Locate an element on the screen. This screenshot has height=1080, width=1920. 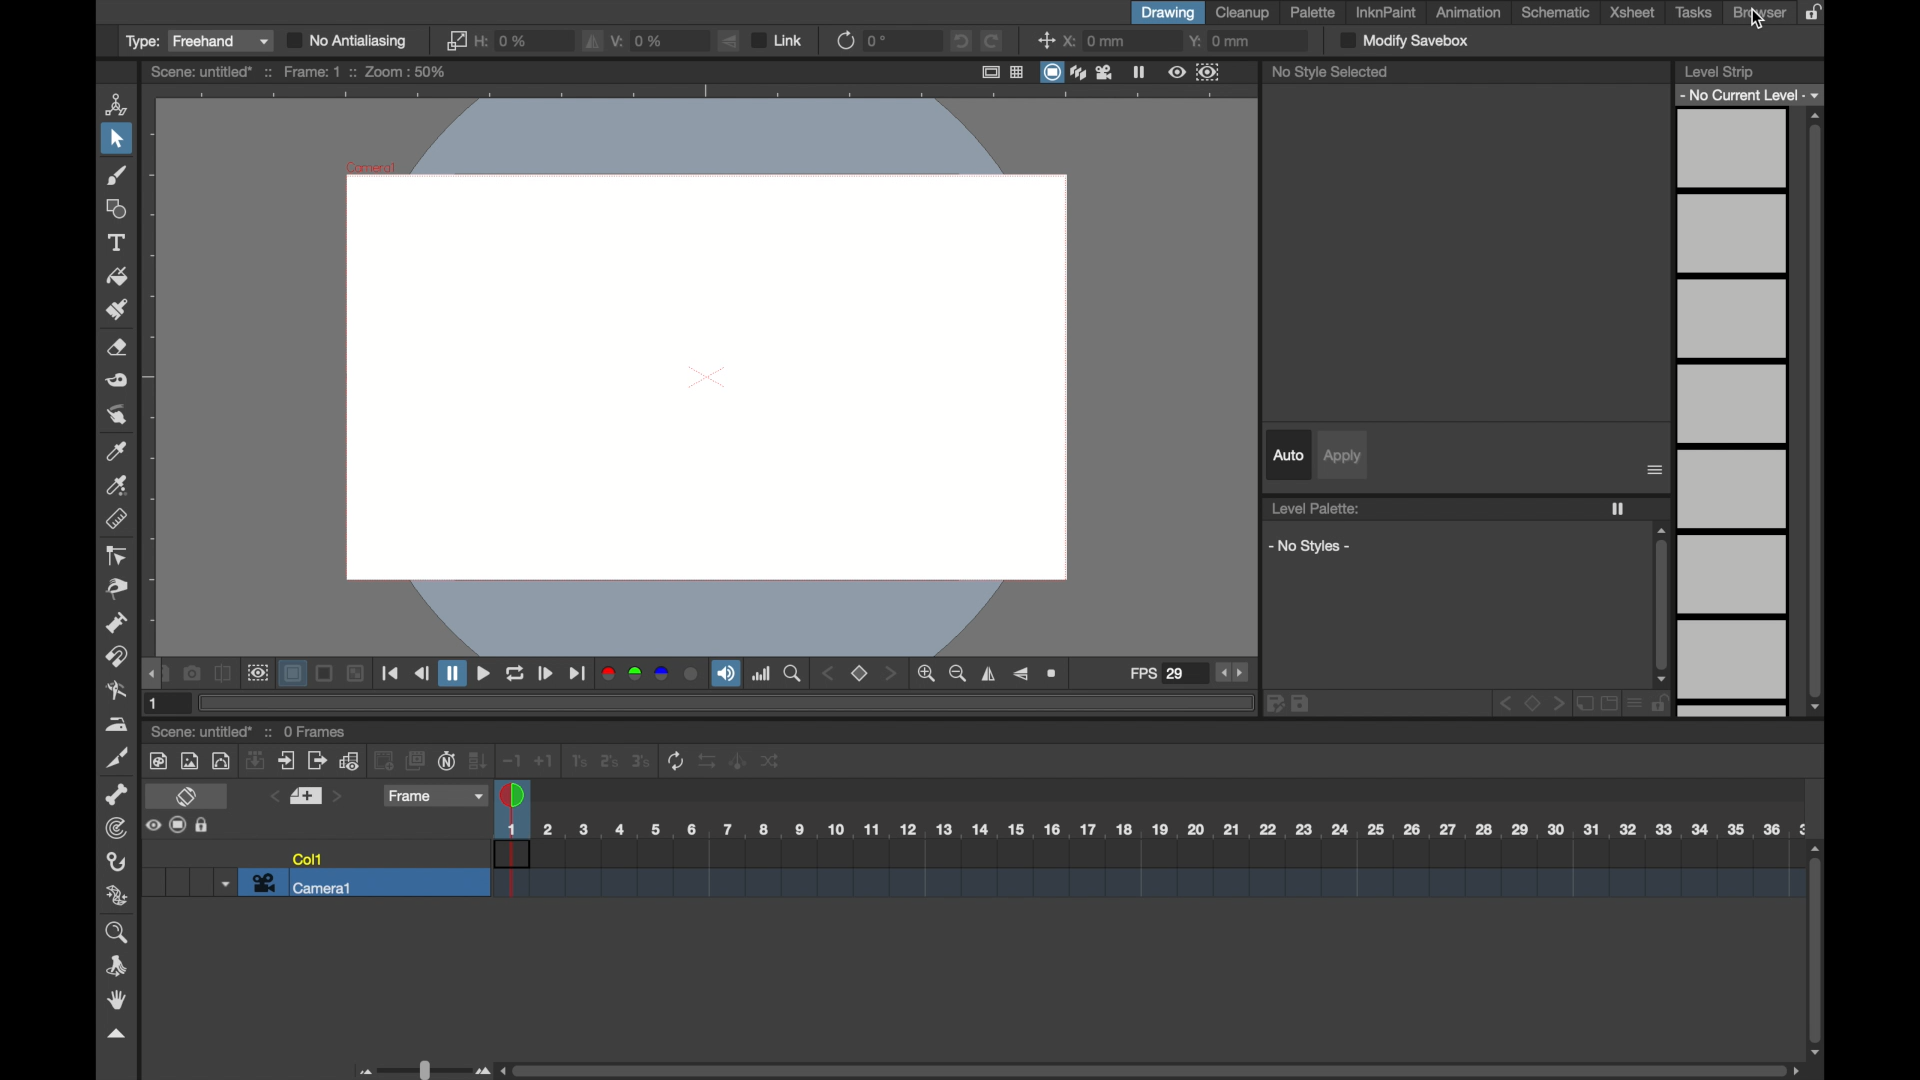
preview is located at coordinates (260, 673).